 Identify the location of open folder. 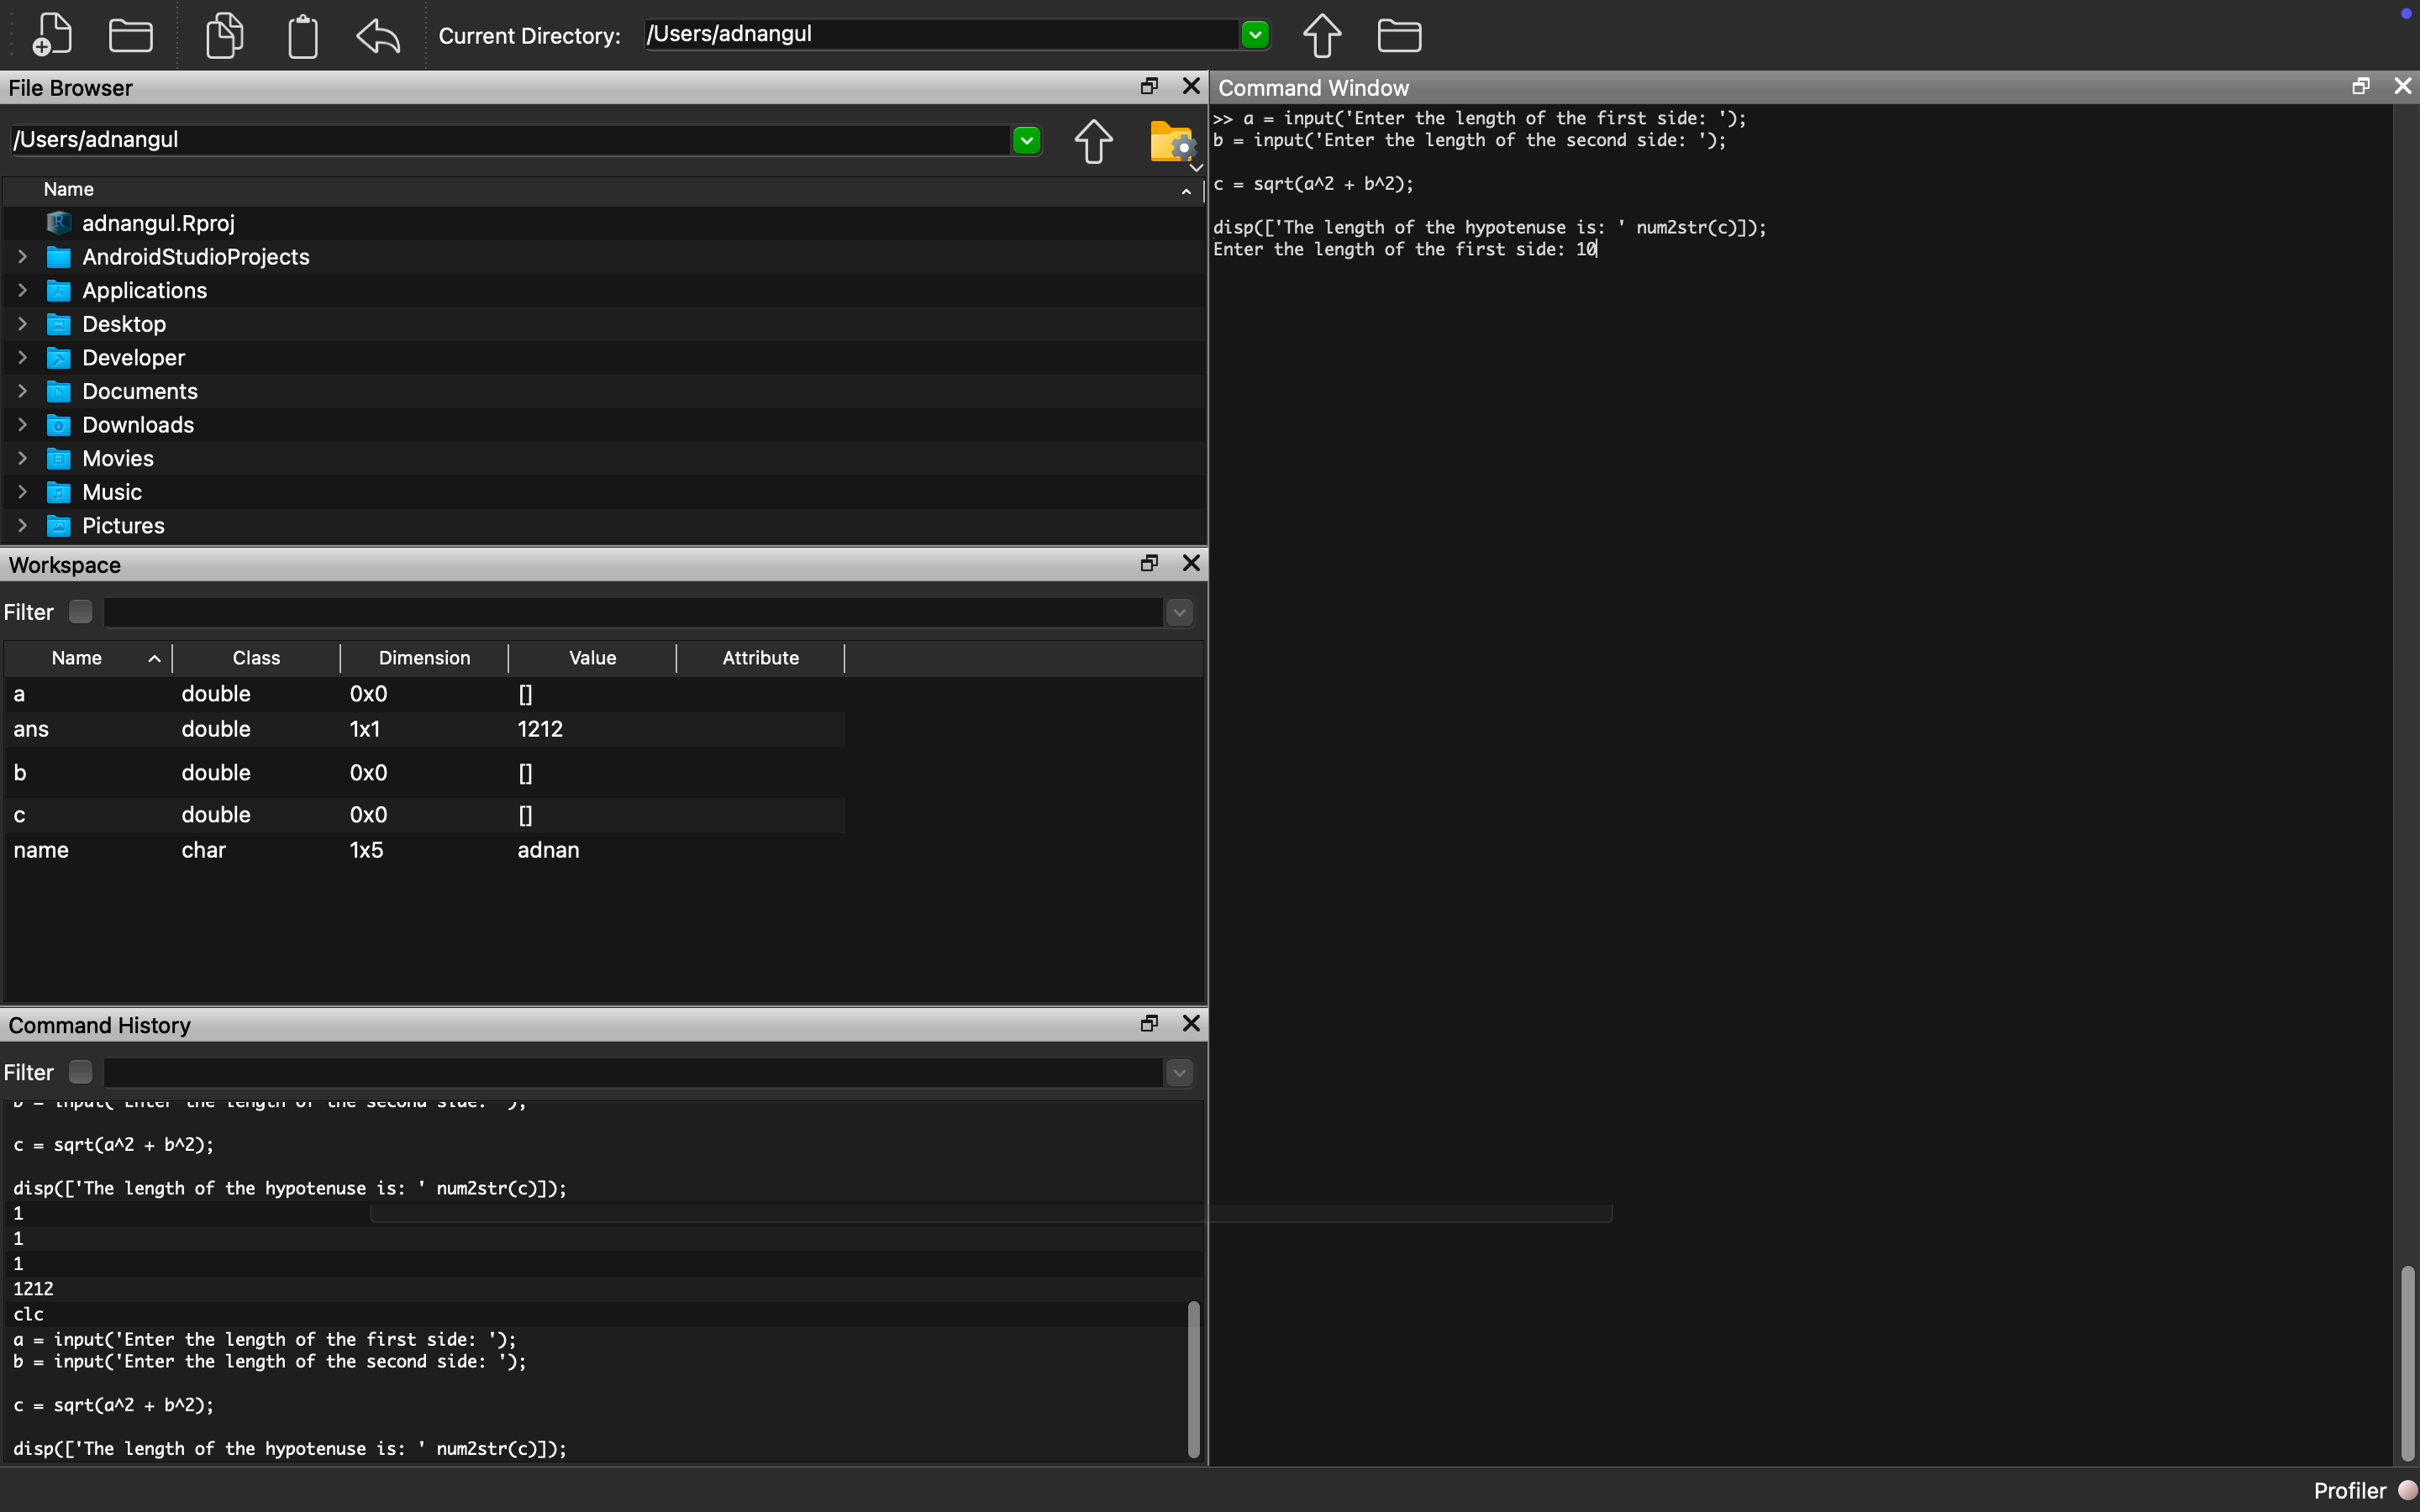
(134, 33).